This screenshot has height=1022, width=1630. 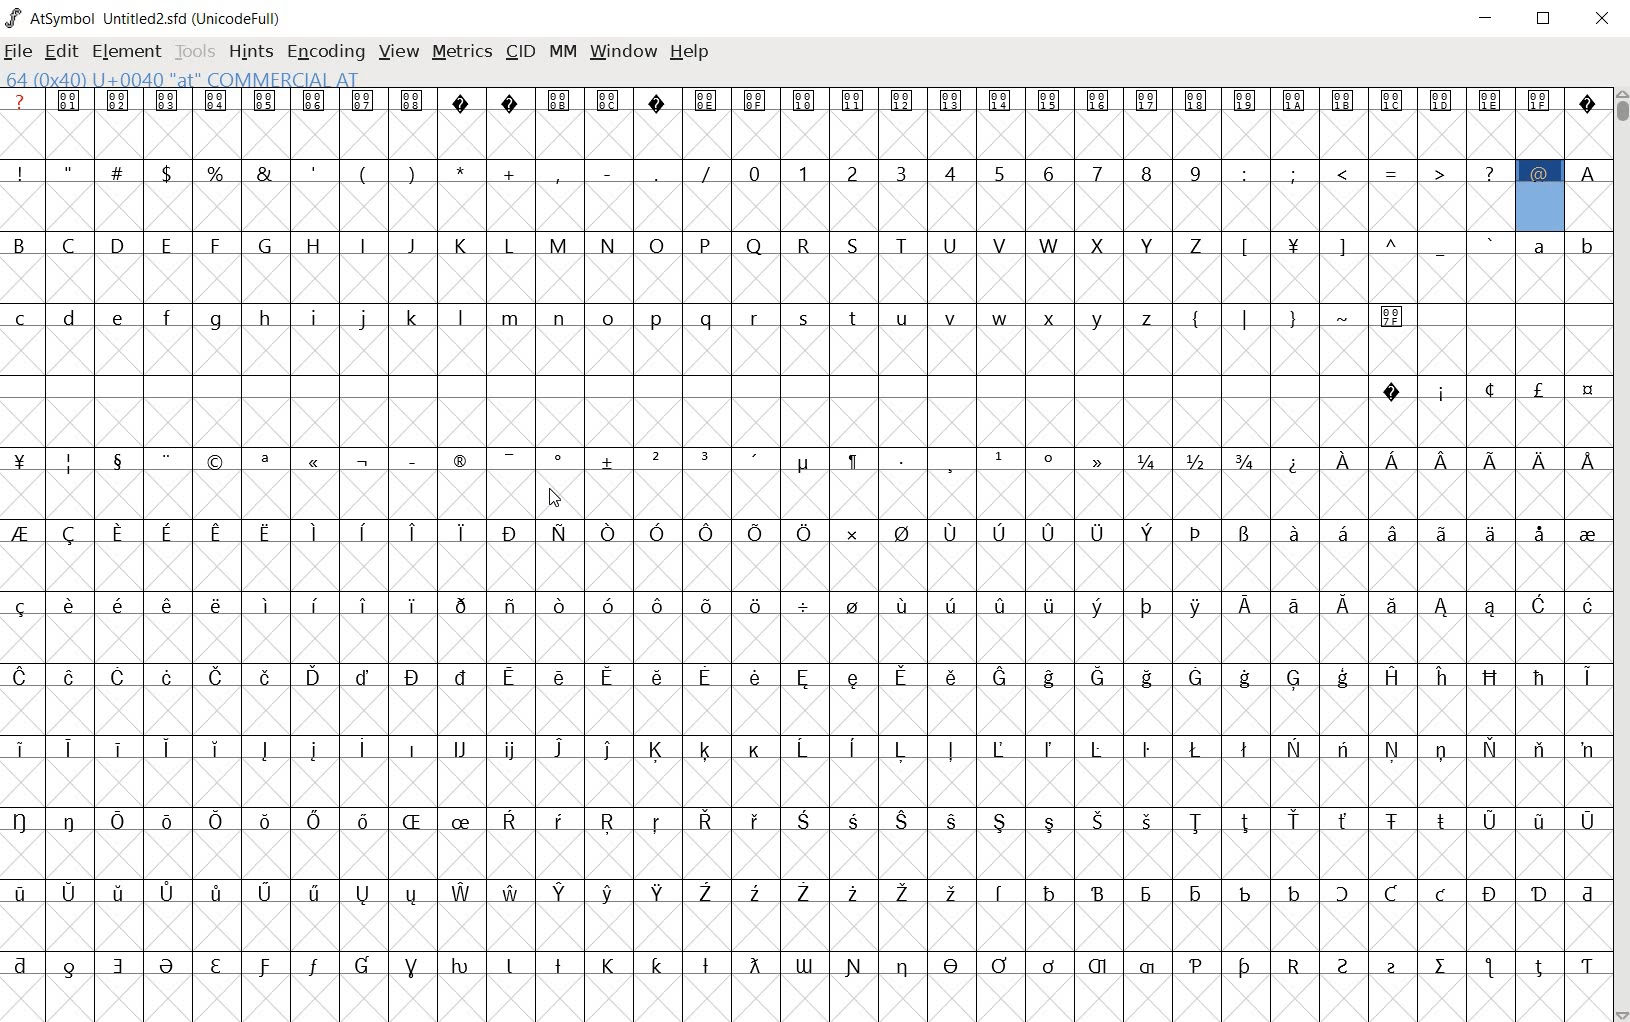 I want to click on , so click(x=799, y=675).